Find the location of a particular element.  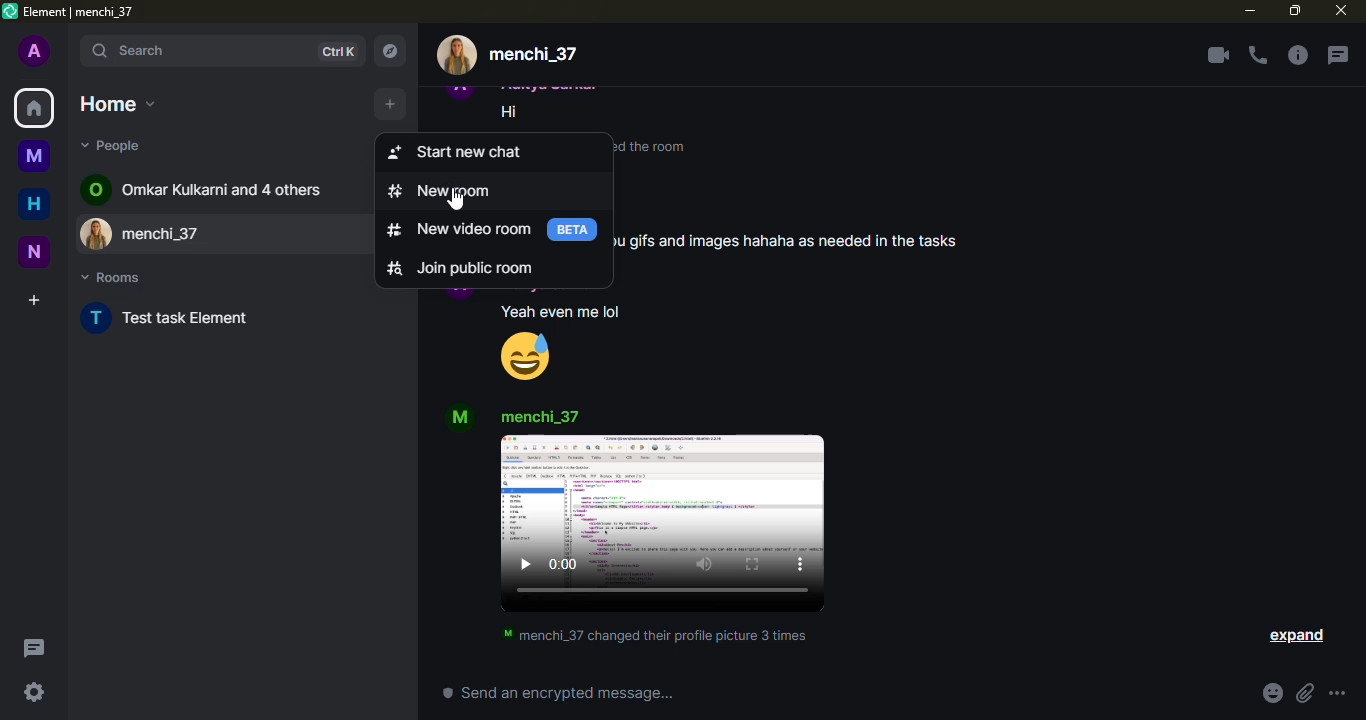

menchi_37 is located at coordinates (246, 234).